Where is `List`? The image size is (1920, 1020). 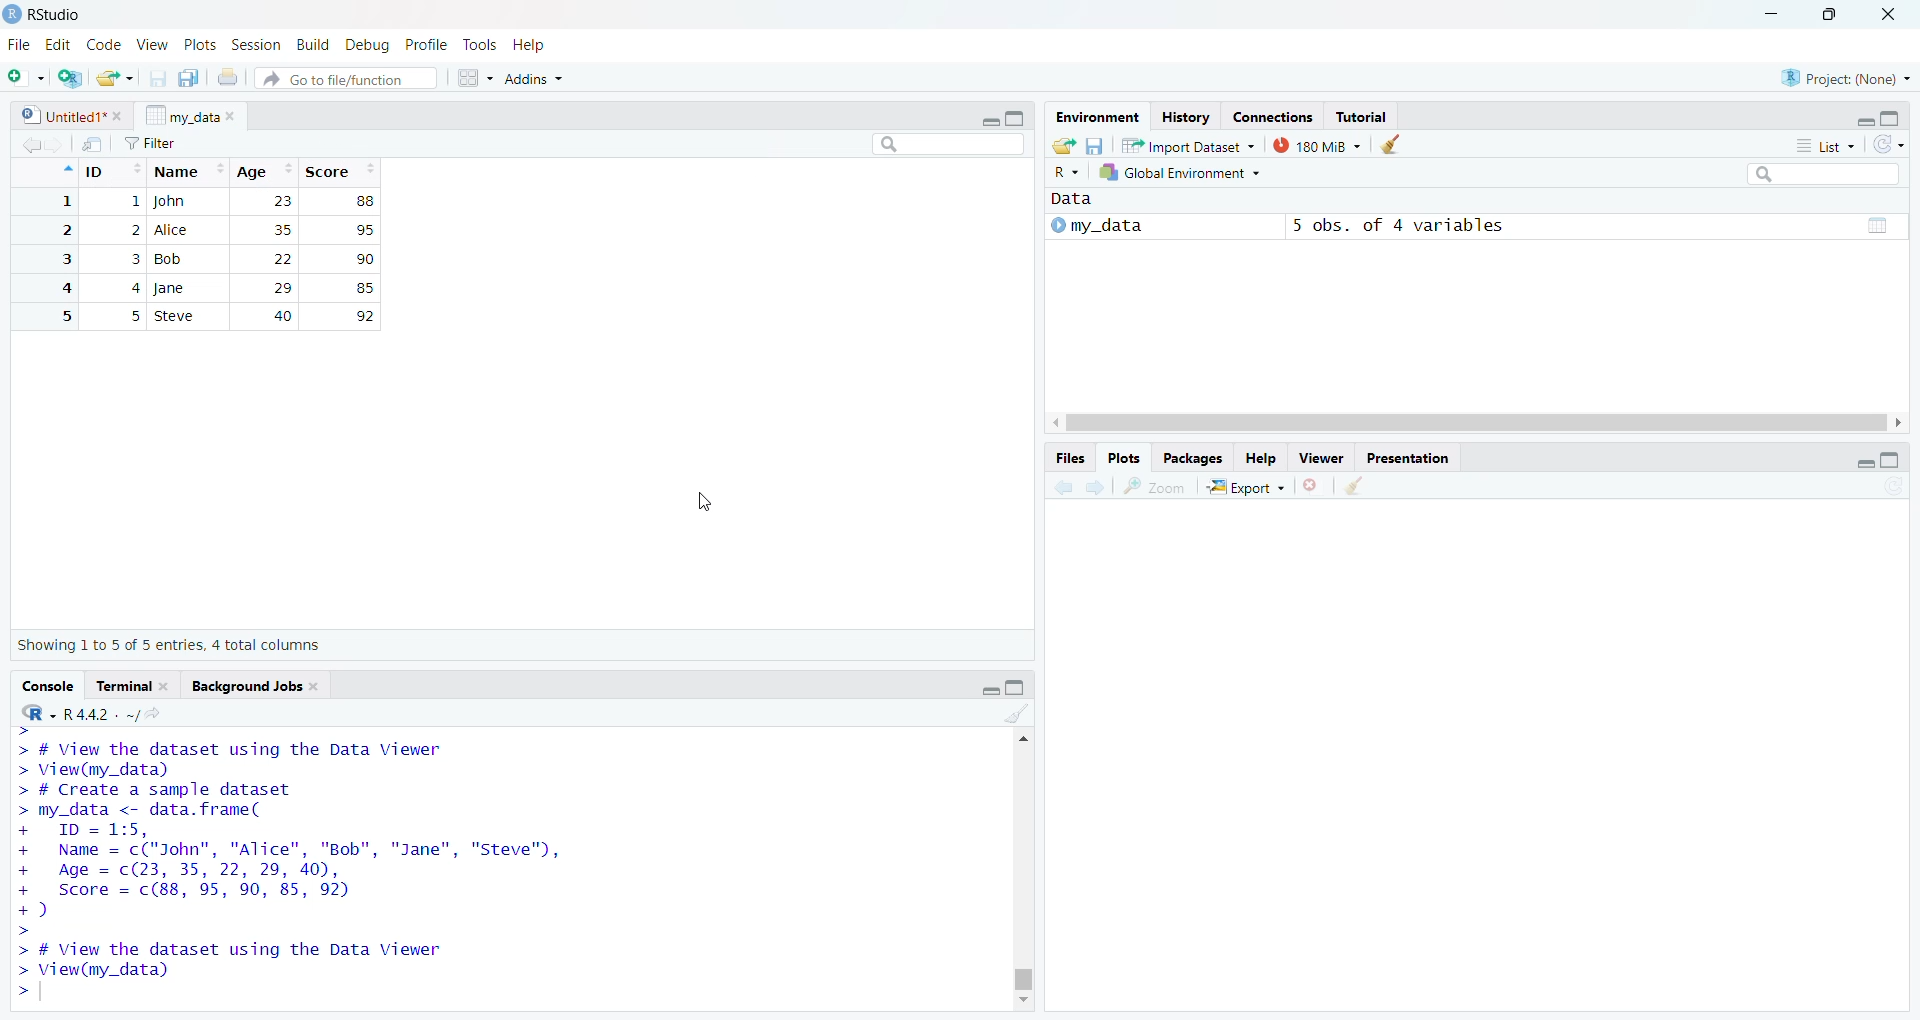 List is located at coordinates (1828, 147).